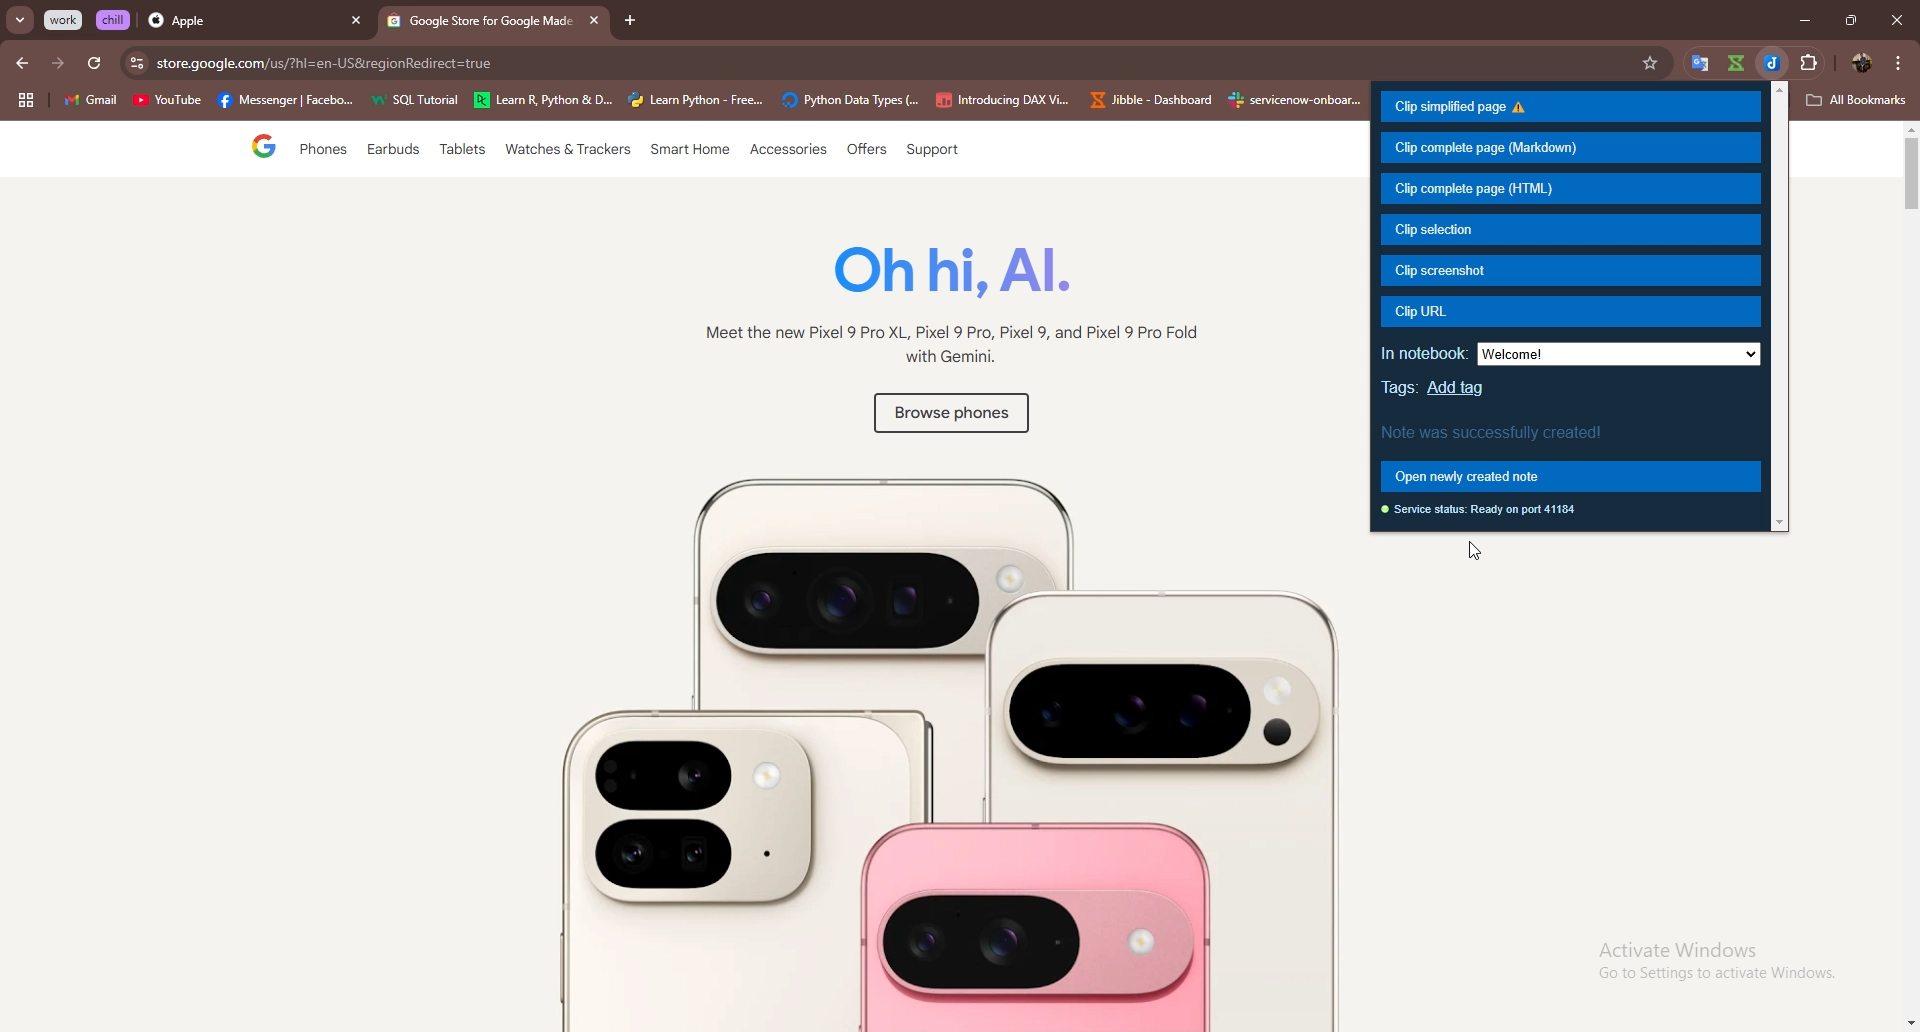 This screenshot has height=1032, width=1920. Describe the element at coordinates (1809, 63) in the screenshot. I see `extensions` at that location.